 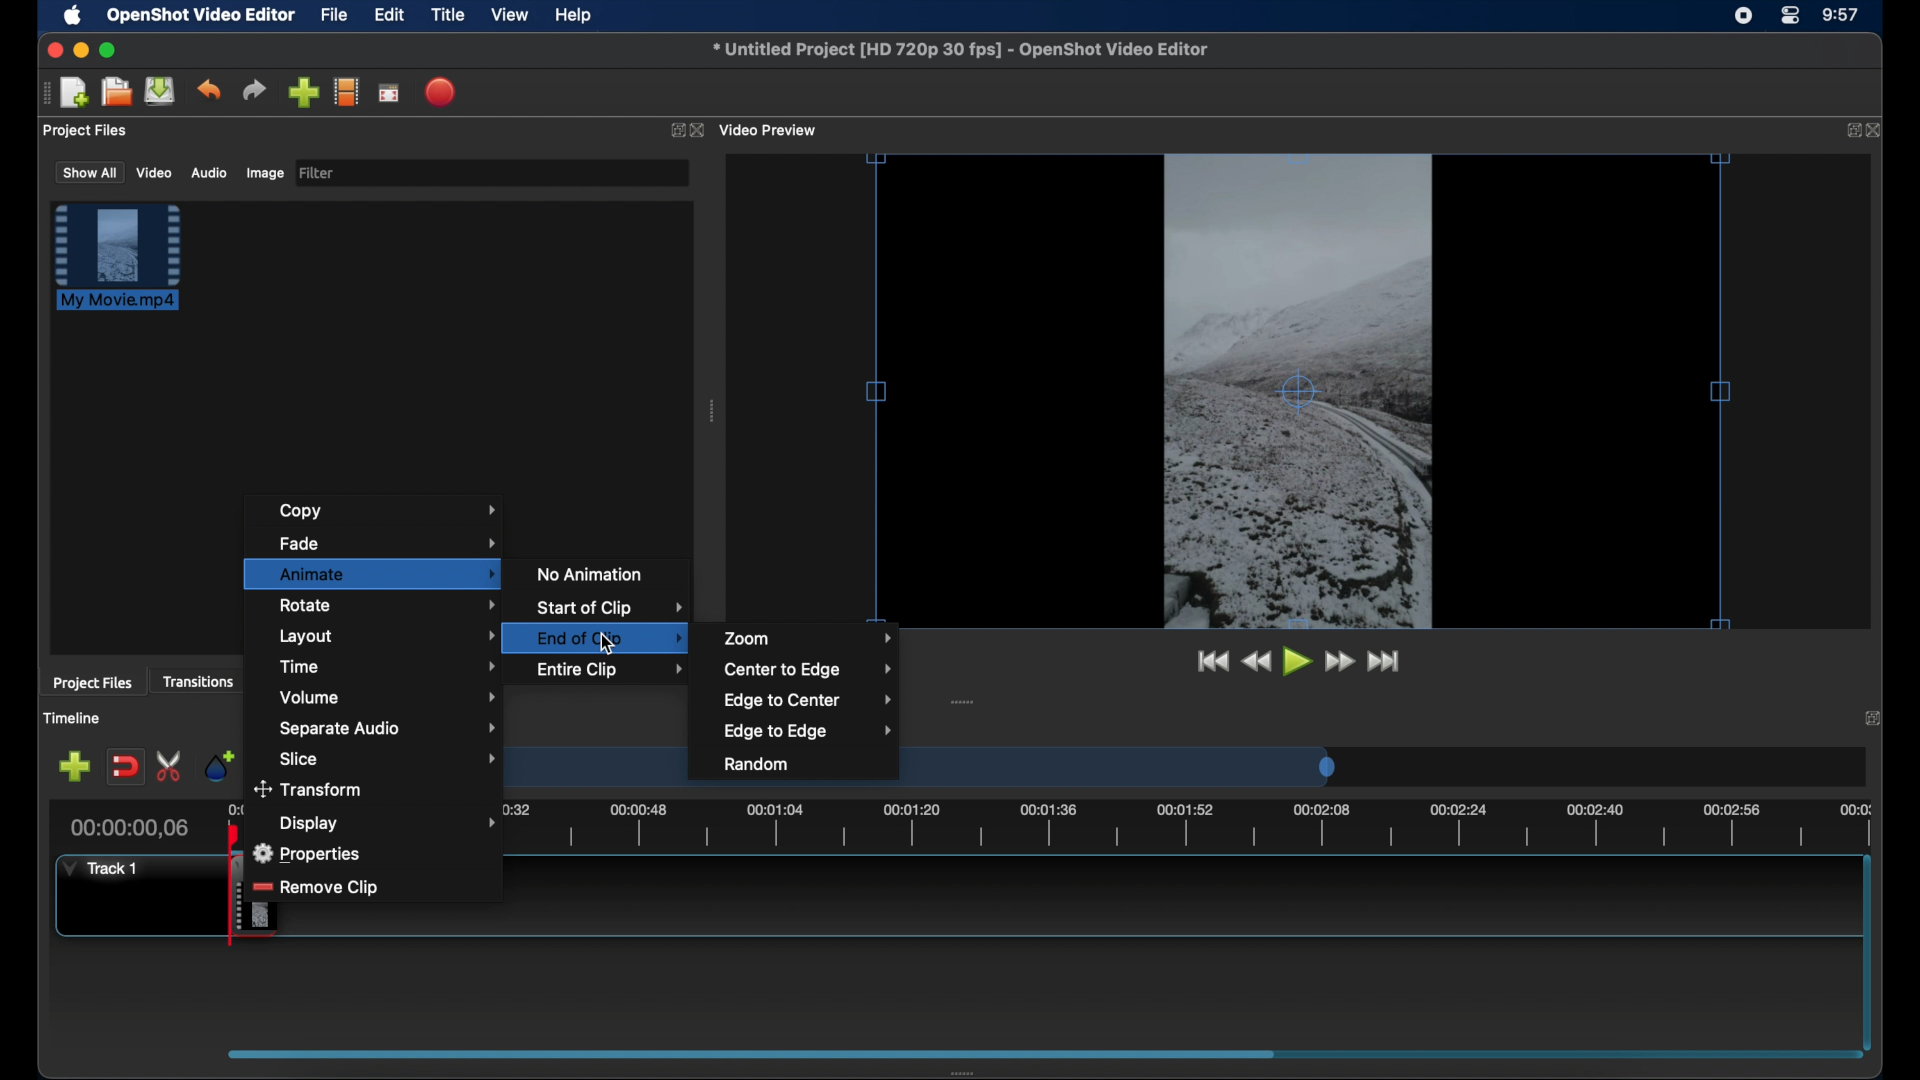 What do you see at coordinates (1847, 131) in the screenshot?
I see `expand` at bounding box center [1847, 131].